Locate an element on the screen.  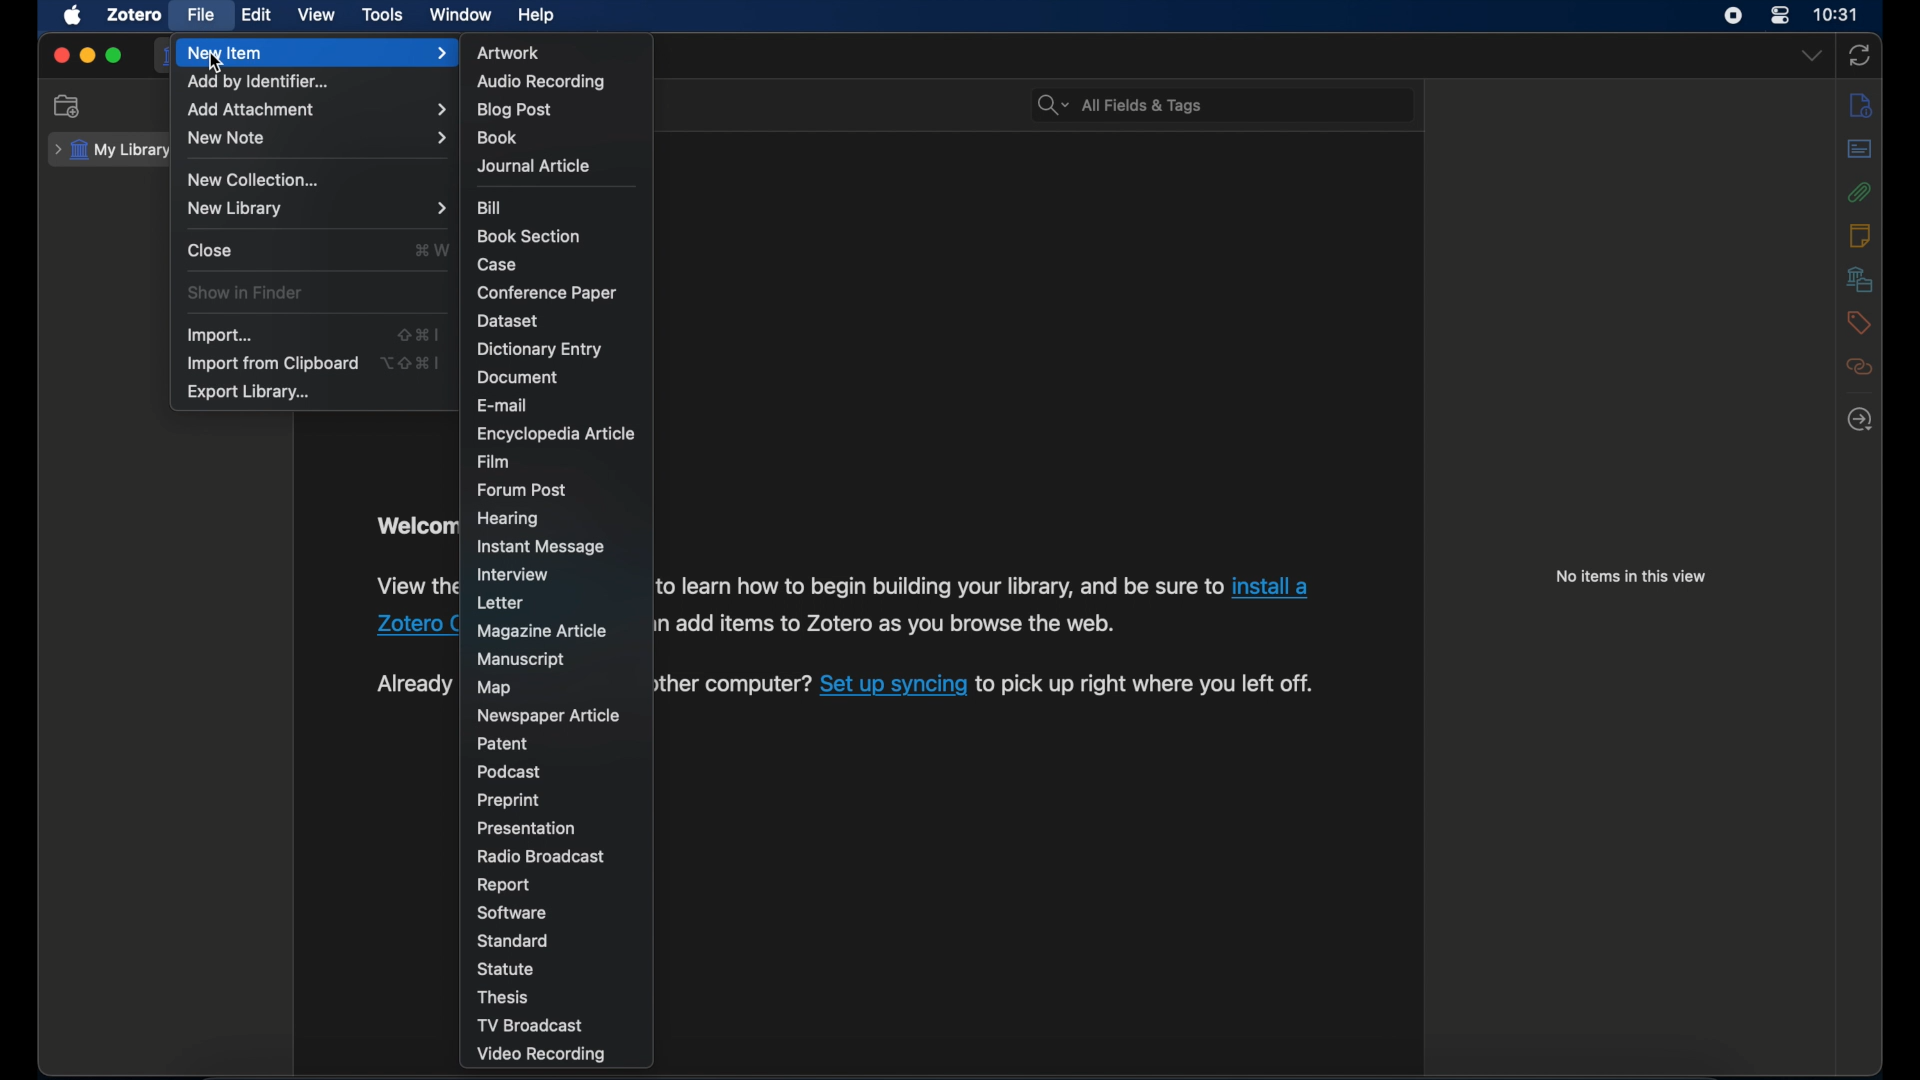
statue is located at coordinates (505, 969).